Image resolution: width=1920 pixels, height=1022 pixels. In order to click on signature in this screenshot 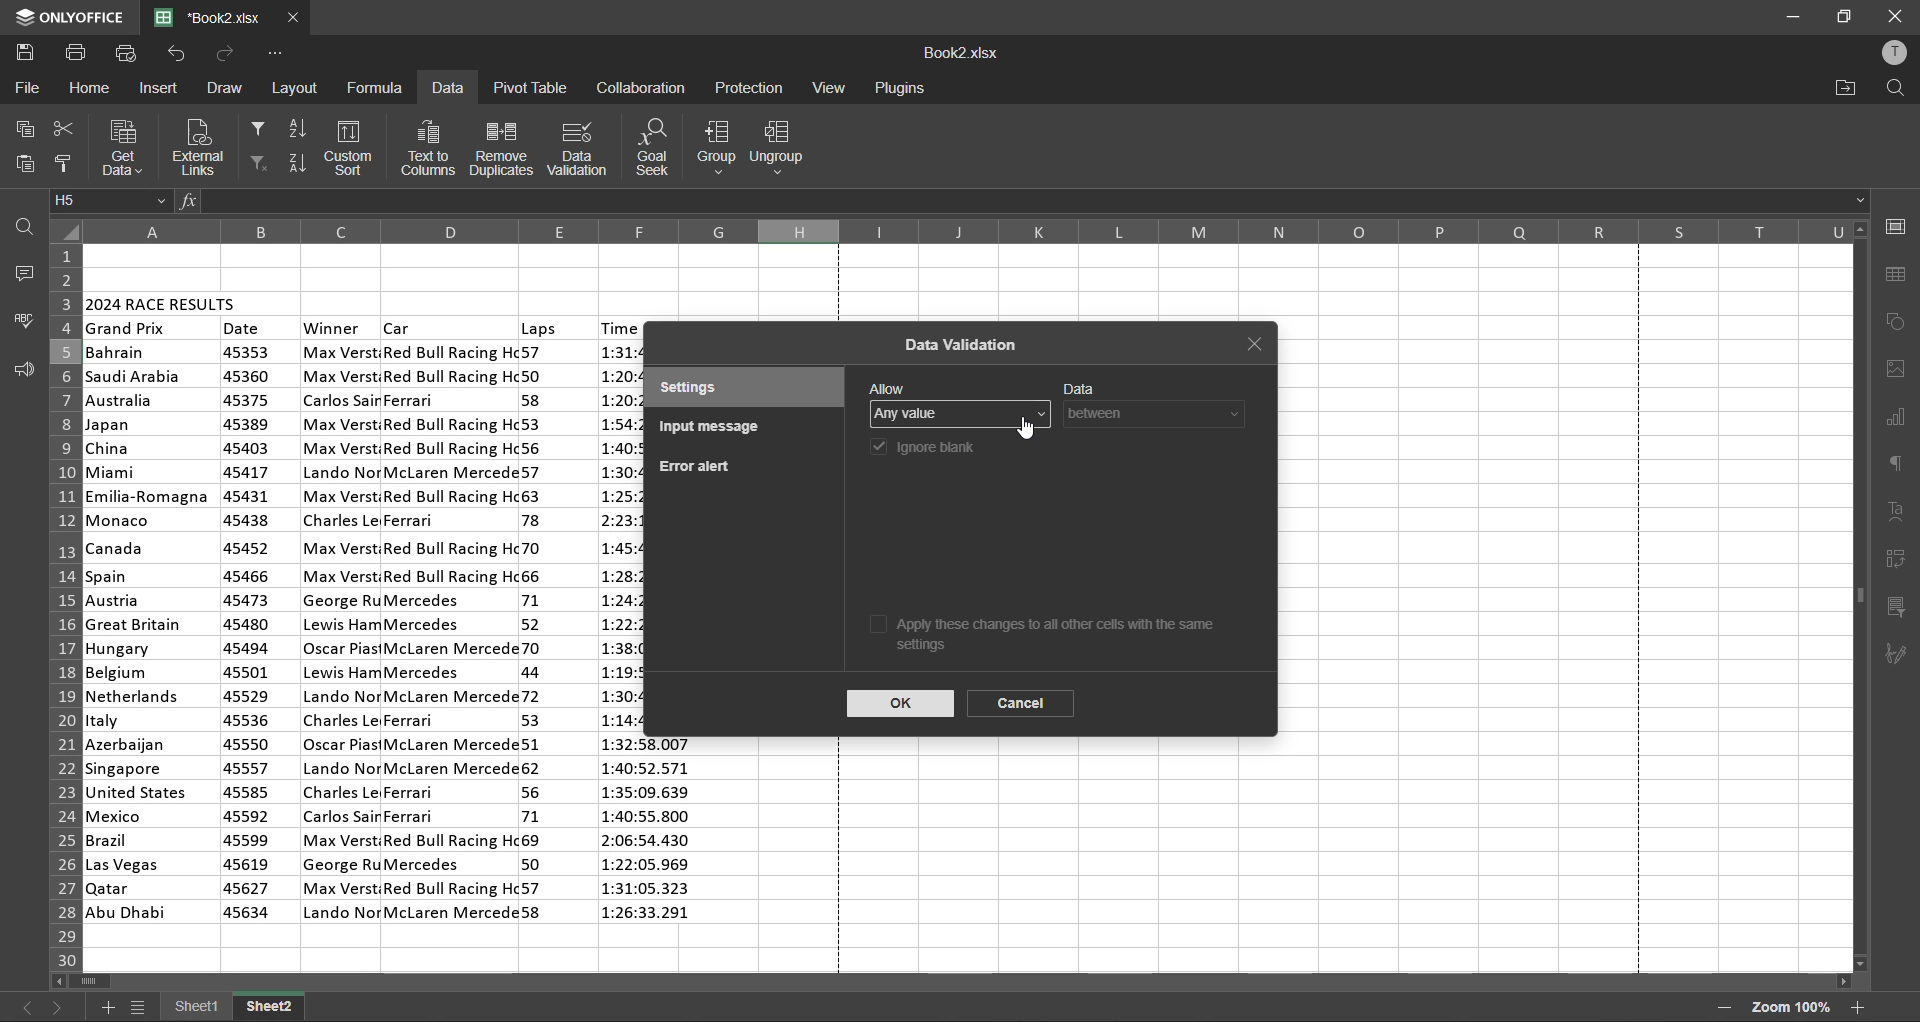, I will do `click(1900, 655)`.